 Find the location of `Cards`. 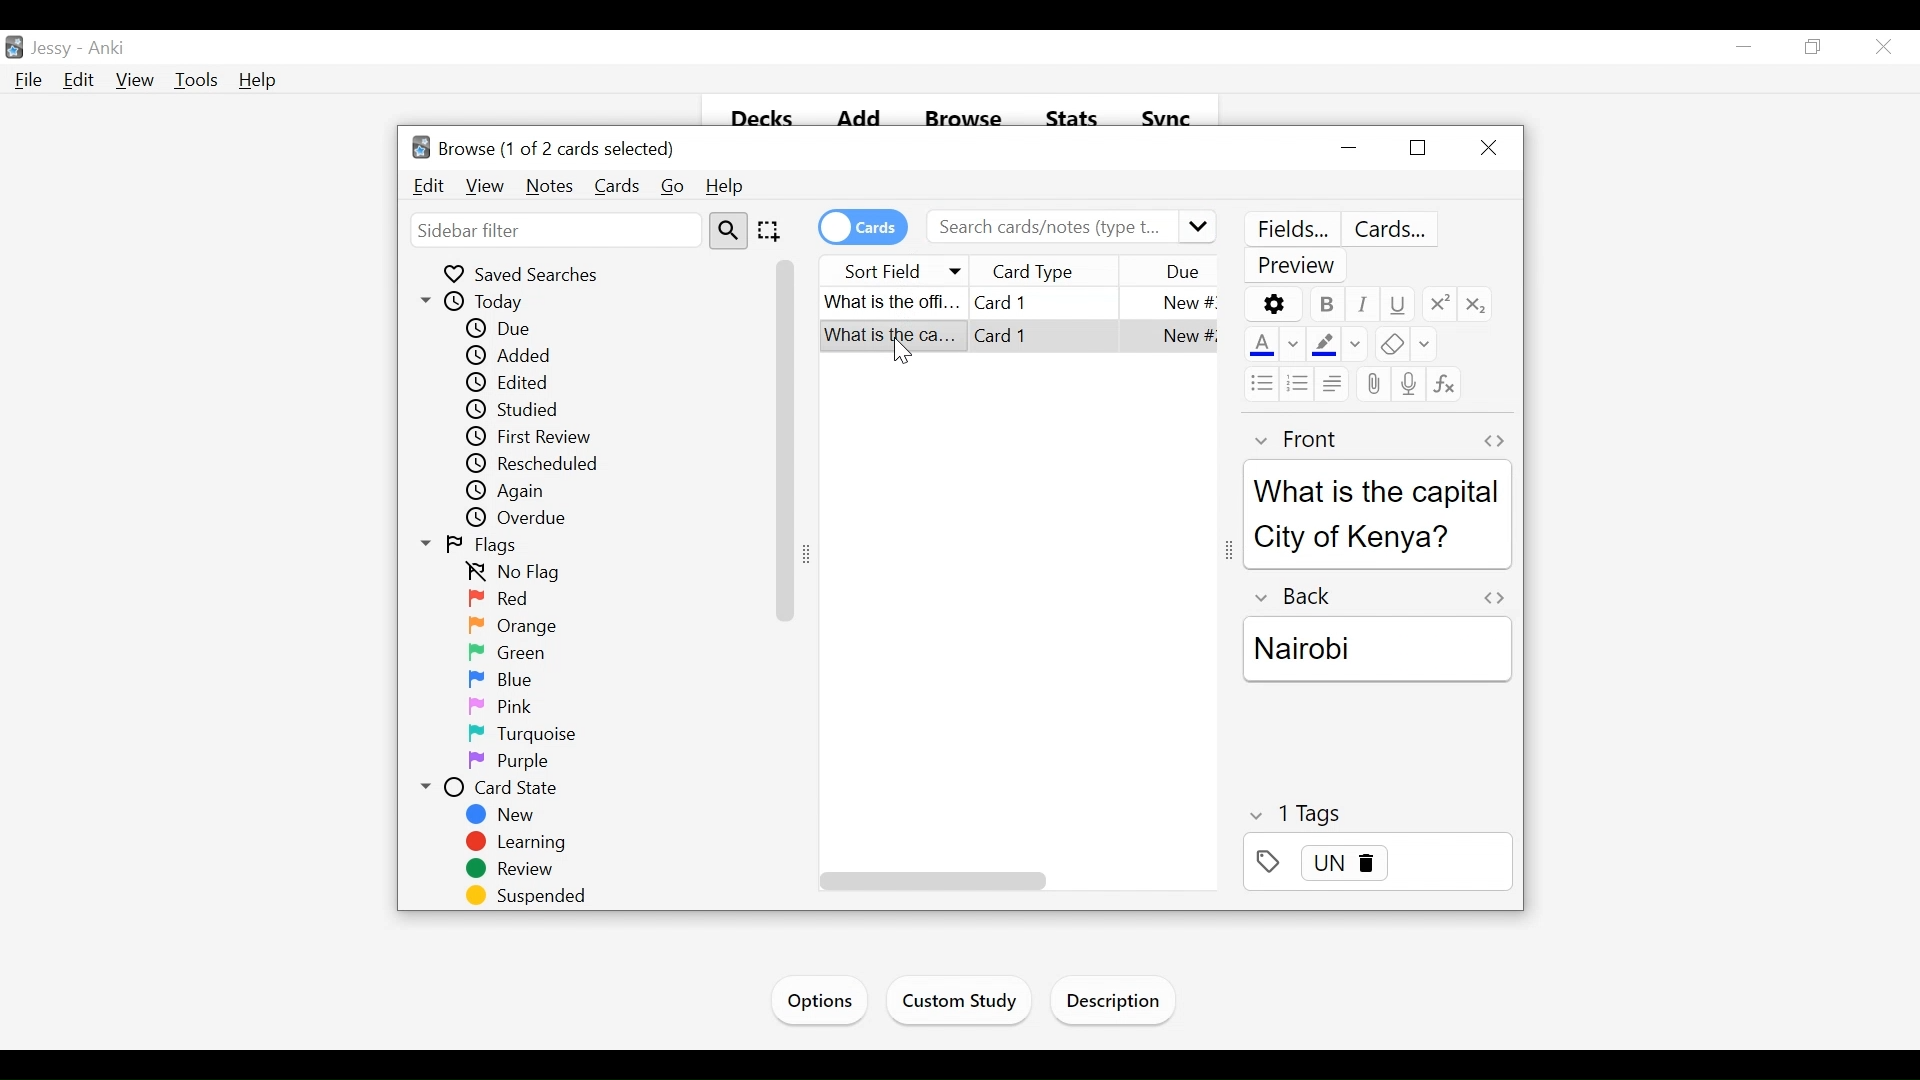

Cards is located at coordinates (617, 186).